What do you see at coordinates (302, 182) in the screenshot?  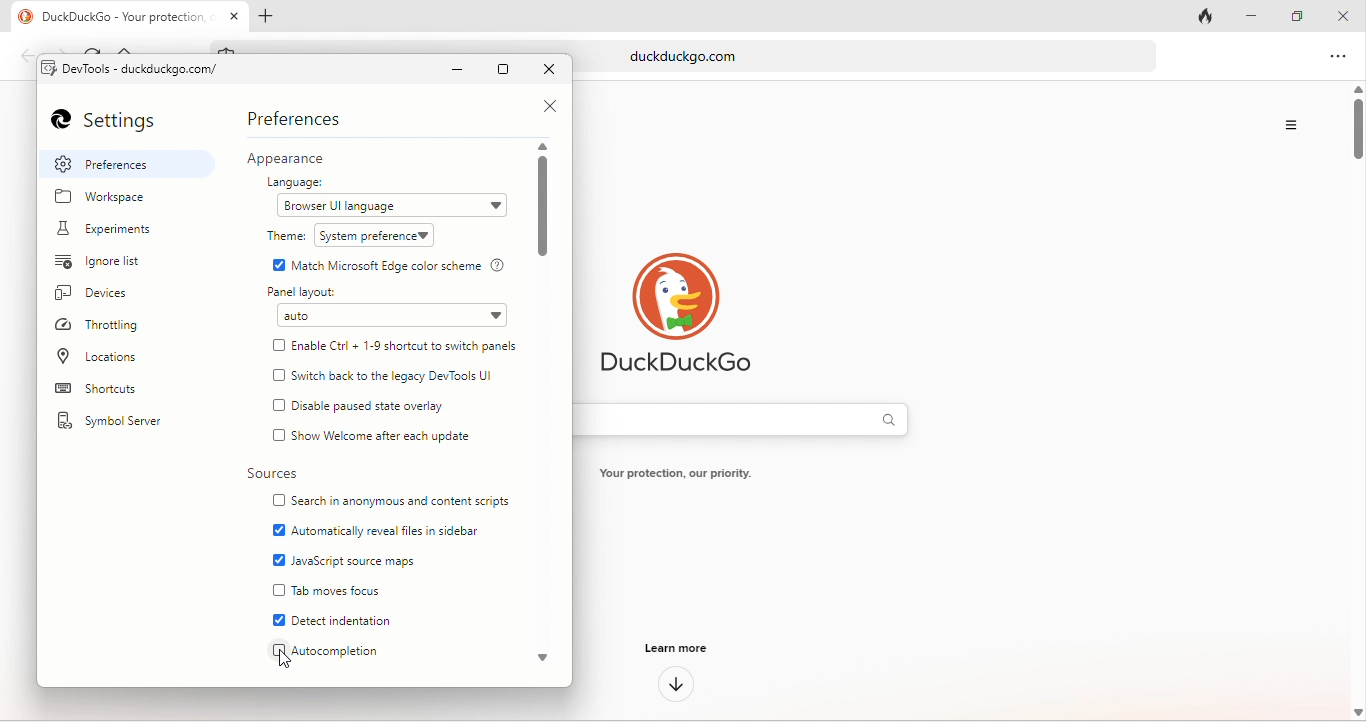 I see `language` at bounding box center [302, 182].